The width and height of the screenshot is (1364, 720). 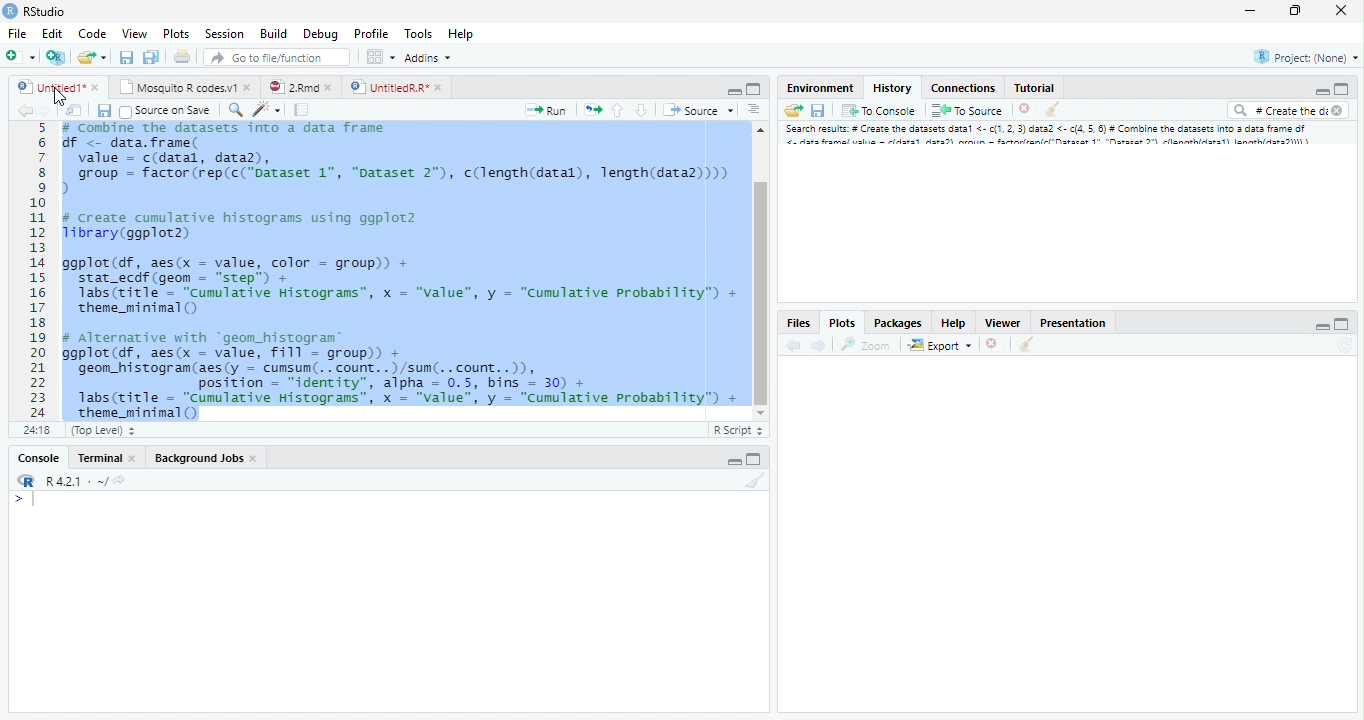 I want to click on Save, so click(x=822, y=109).